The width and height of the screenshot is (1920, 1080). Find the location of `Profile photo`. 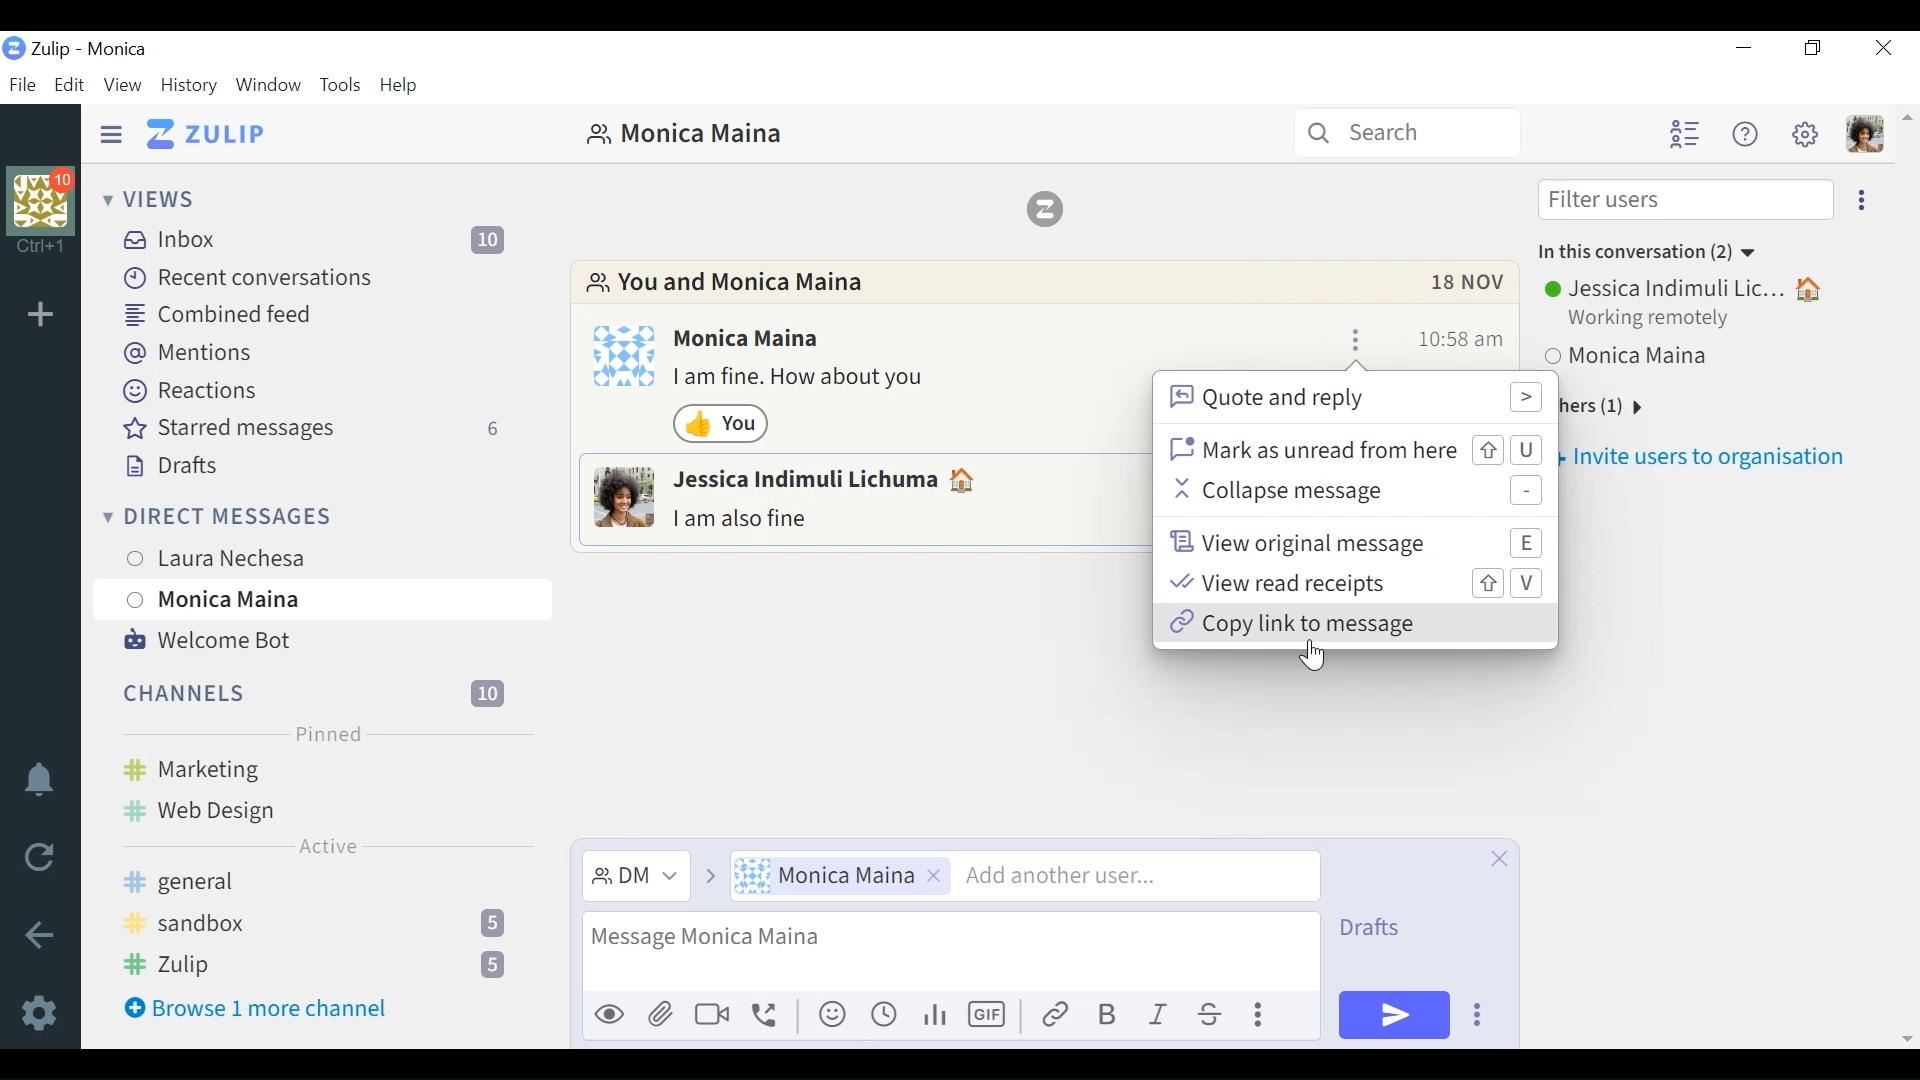

Profile photo is located at coordinates (625, 355).